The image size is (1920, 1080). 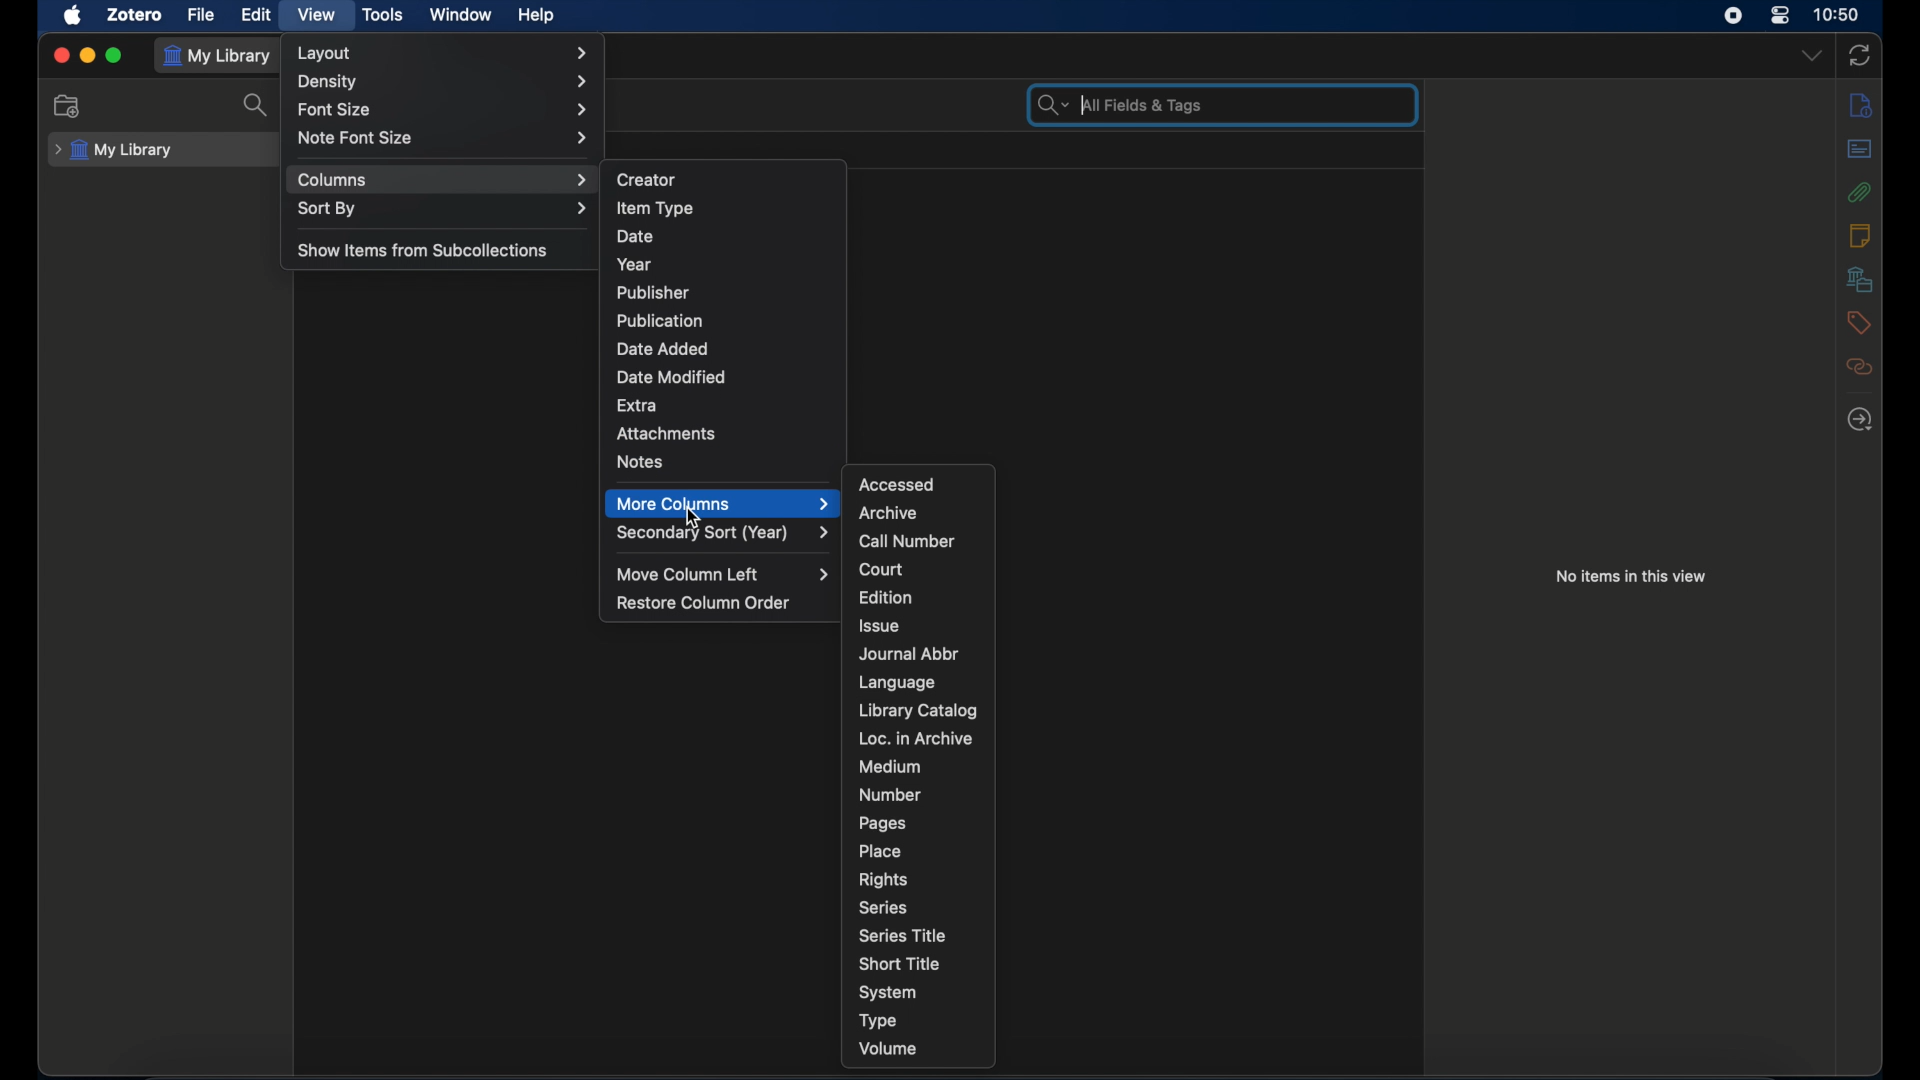 What do you see at coordinates (1861, 419) in the screenshot?
I see `locate` at bounding box center [1861, 419].